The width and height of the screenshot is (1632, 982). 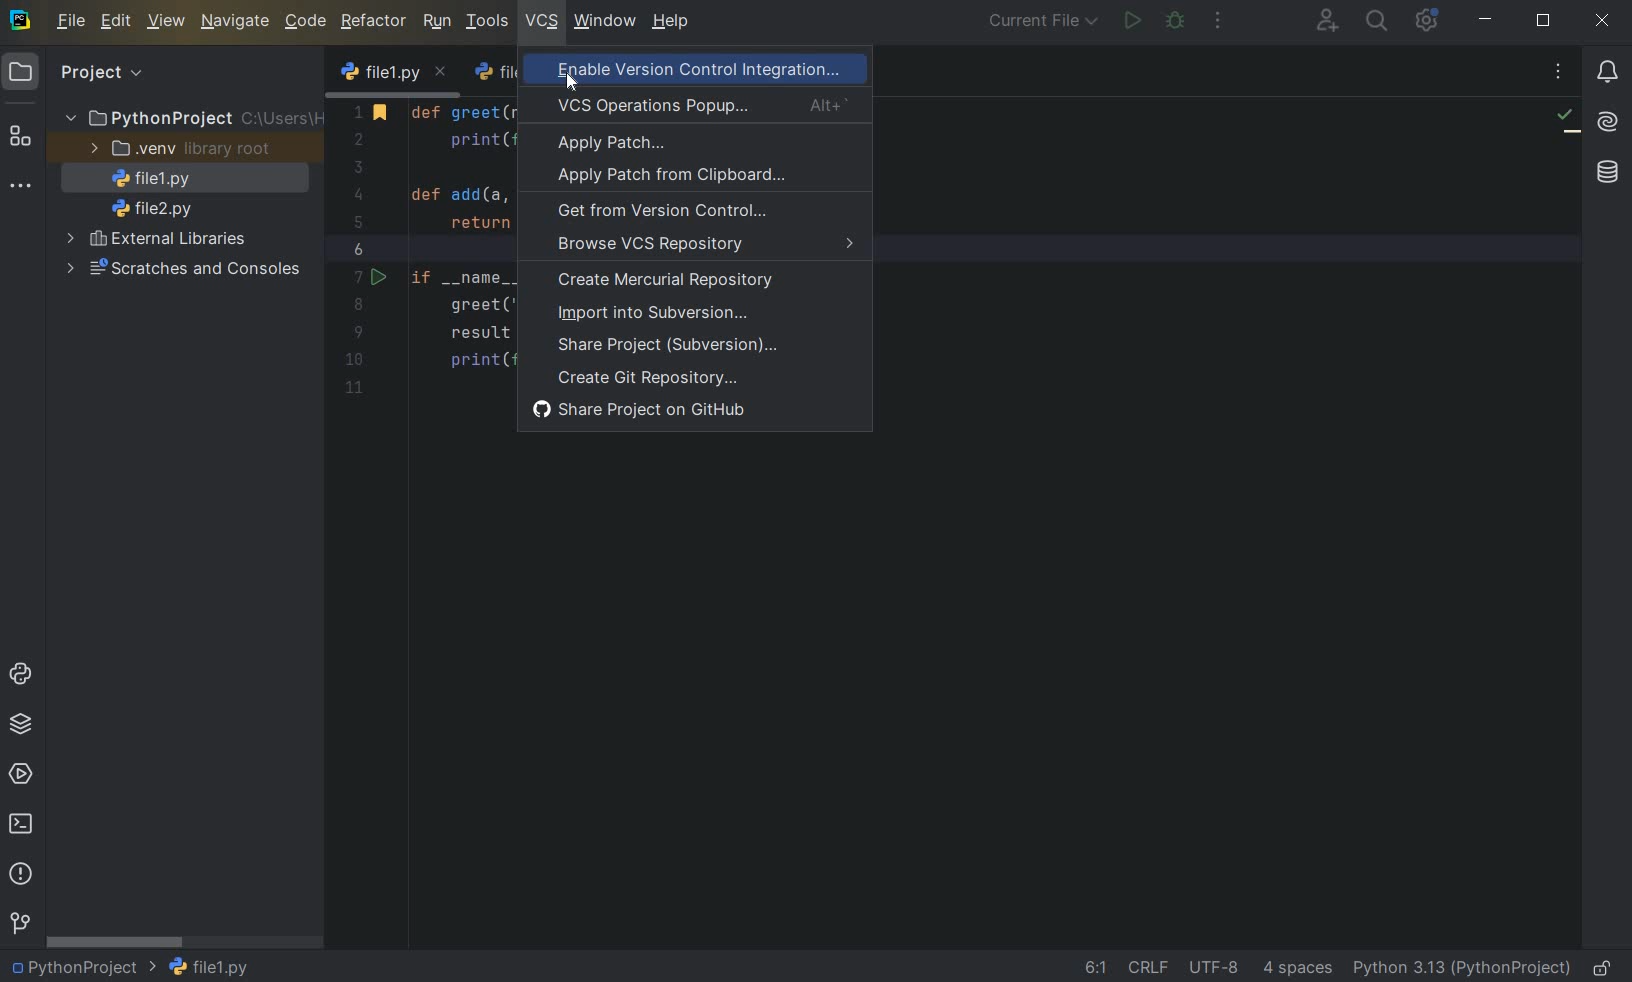 What do you see at coordinates (672, 315) in the screenshot?
I see `import into subversion` at bounding box center [672, 315].